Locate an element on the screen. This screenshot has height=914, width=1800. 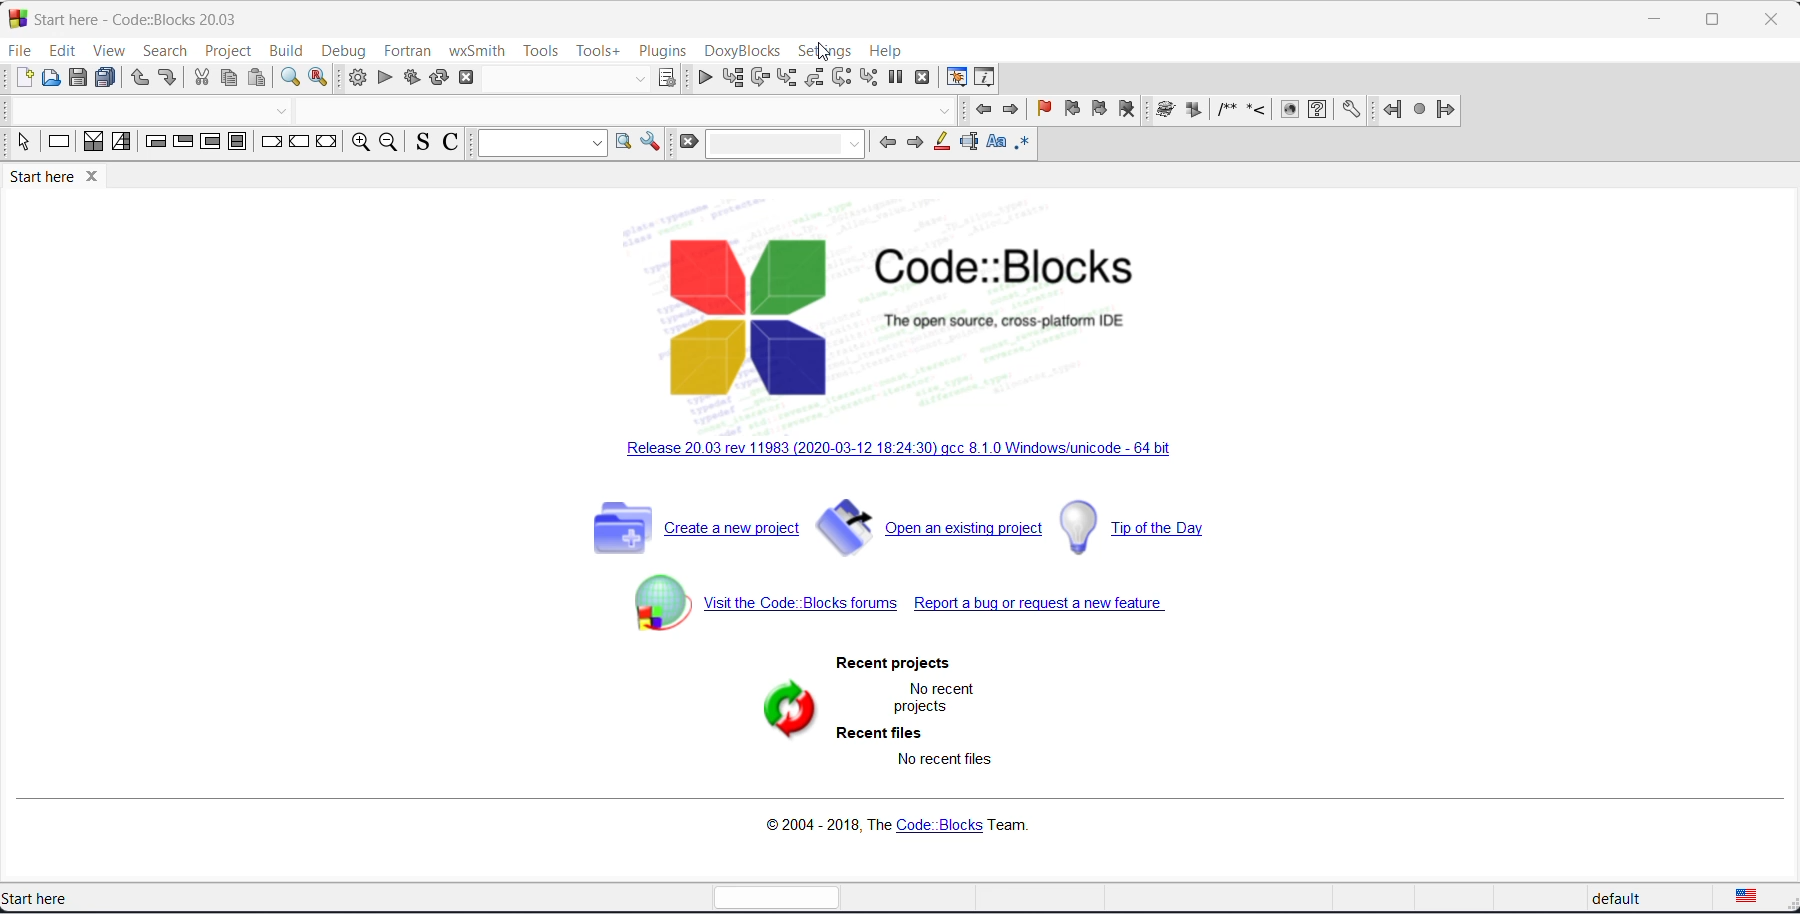
close is located at coordinates (93, 177).